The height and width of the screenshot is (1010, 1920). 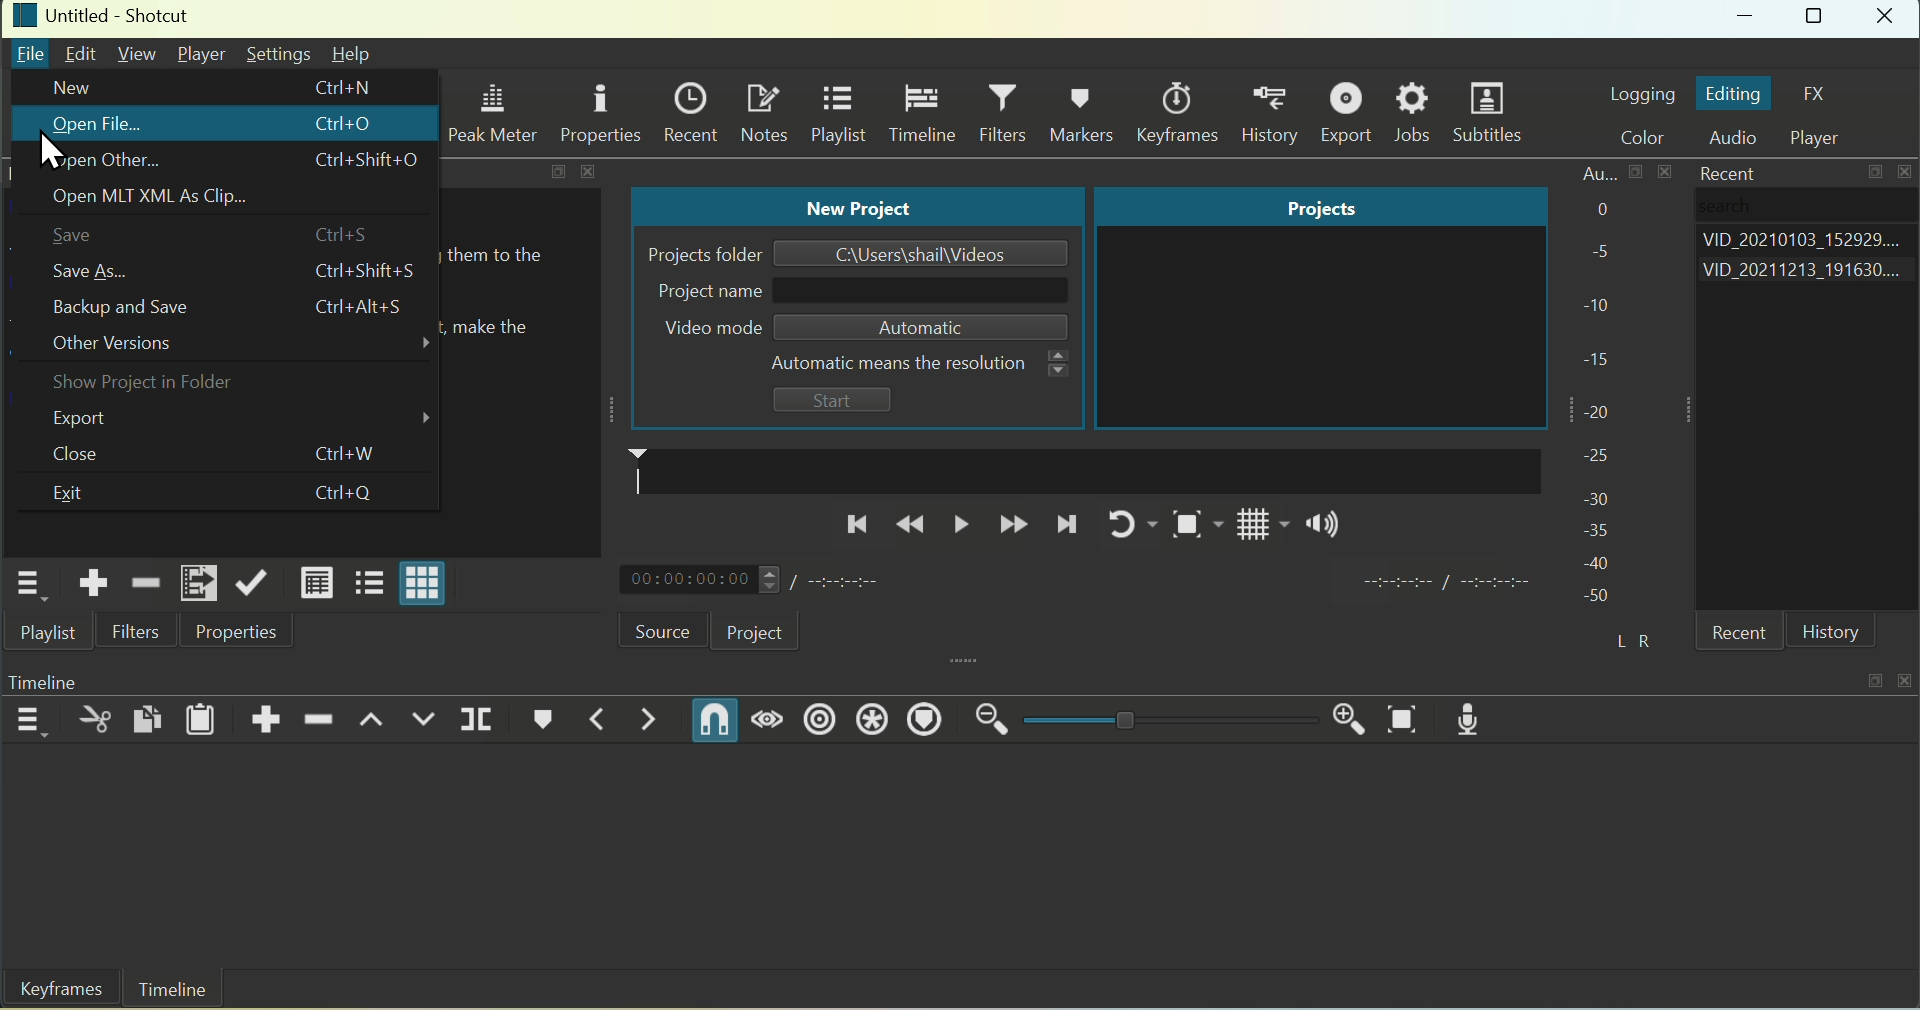 What do you see at coordinates (1652, 138) in the screenshot?
I see `Color` at bounding box center [1652, 138].